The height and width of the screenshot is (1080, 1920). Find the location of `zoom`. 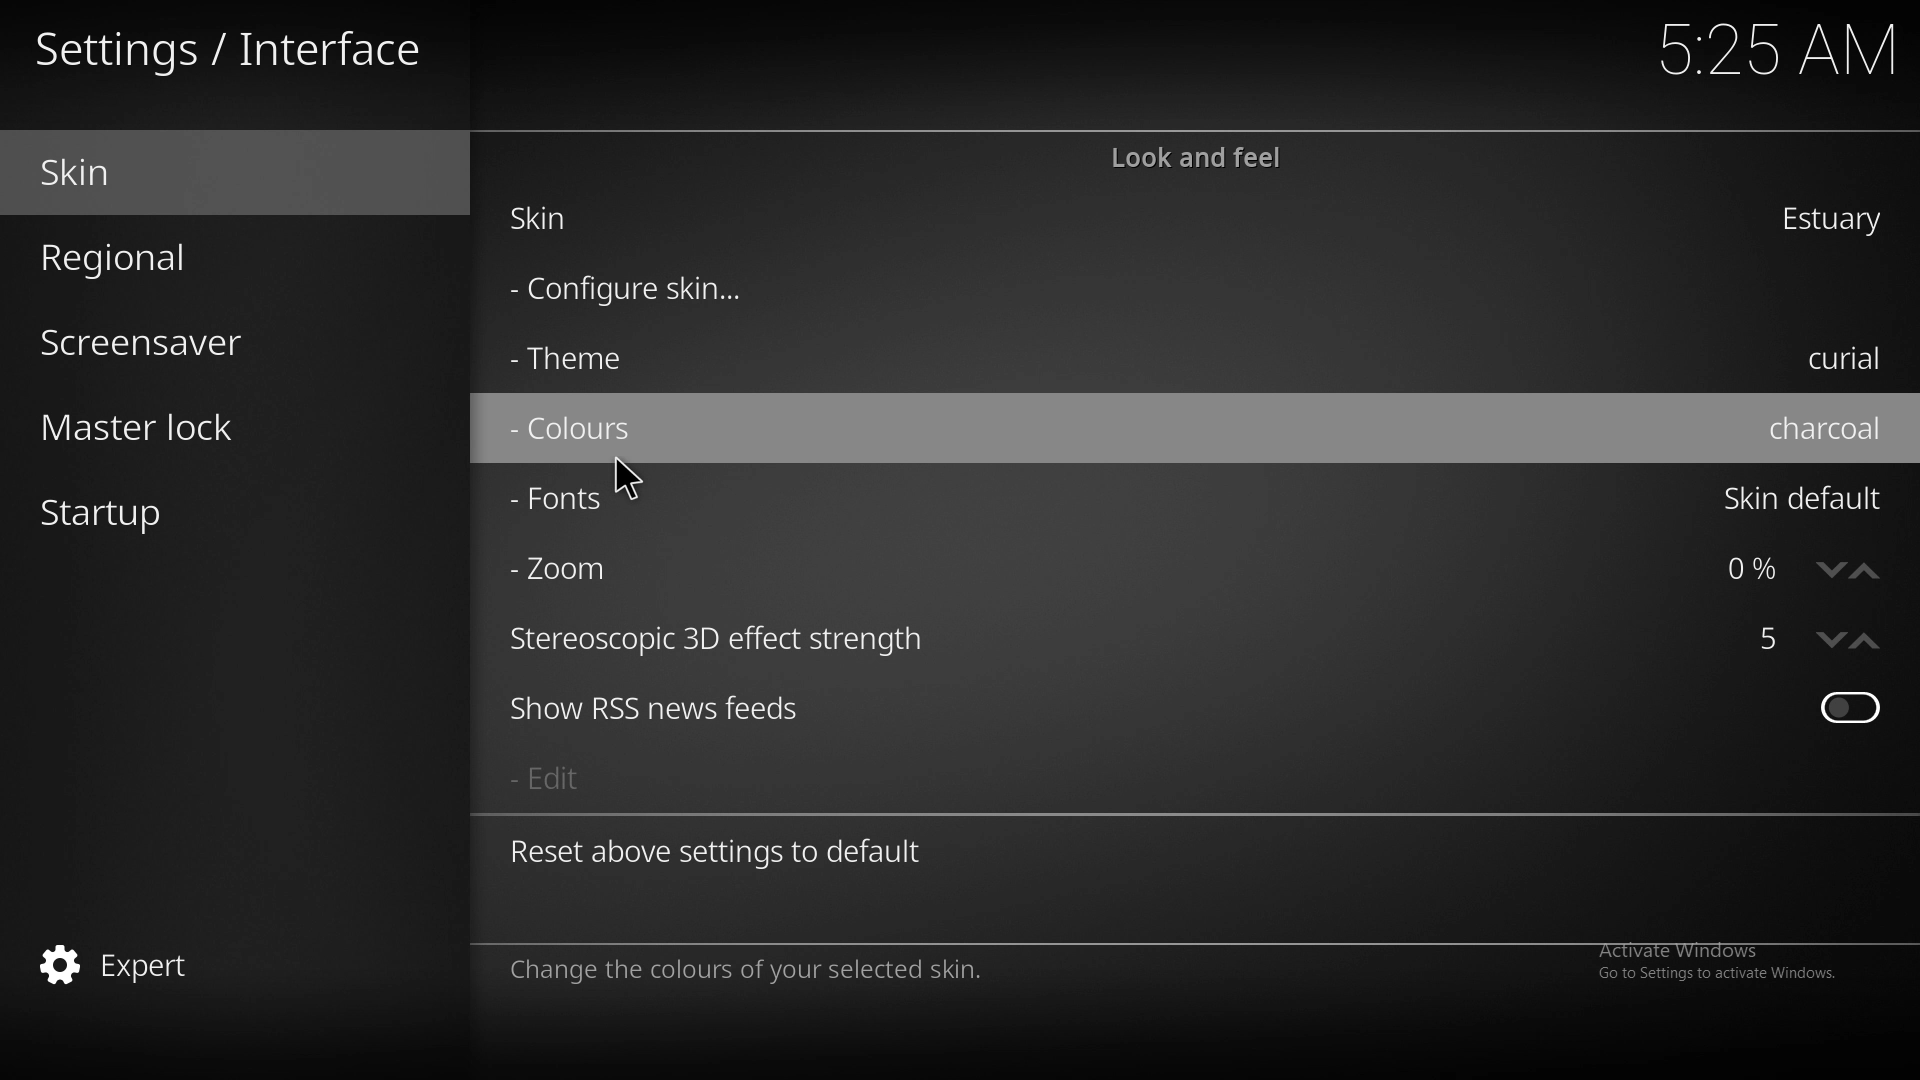

zoom is located at coordinates (1754, 569).